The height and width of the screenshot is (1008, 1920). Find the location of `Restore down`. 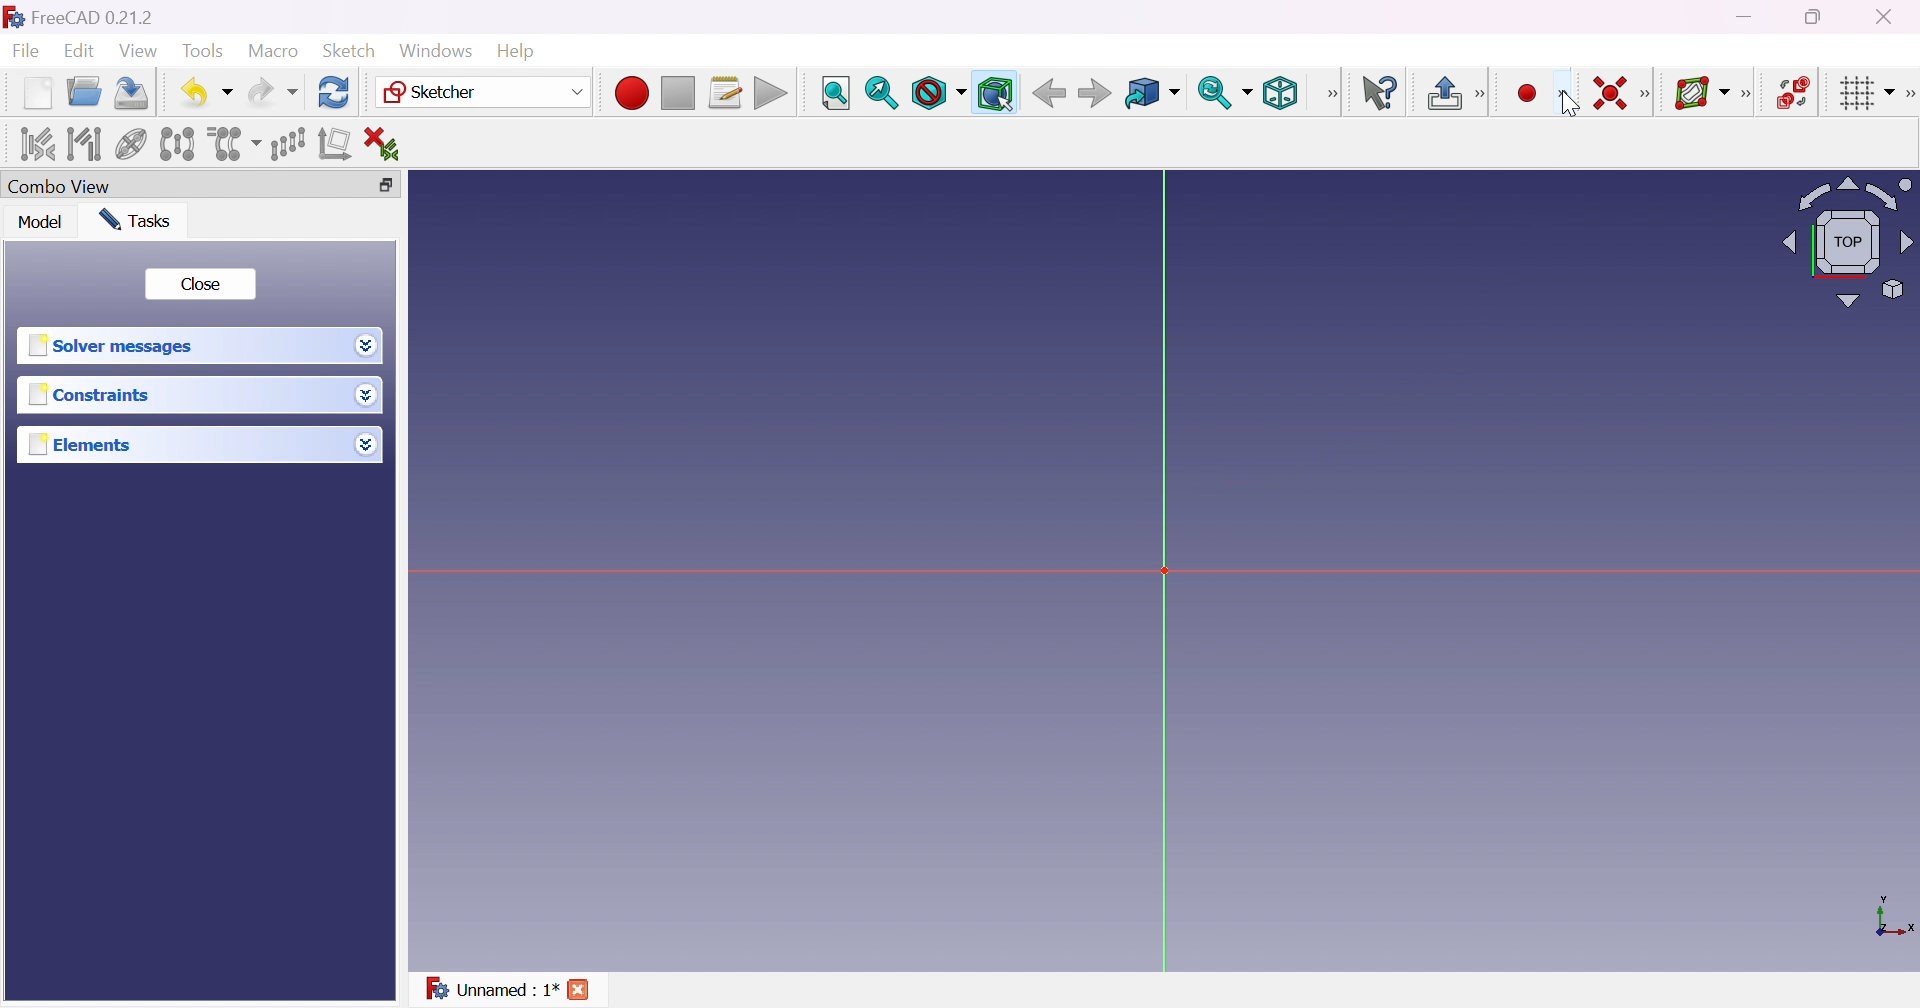

Restore down is located at coordinates (1815, 19).